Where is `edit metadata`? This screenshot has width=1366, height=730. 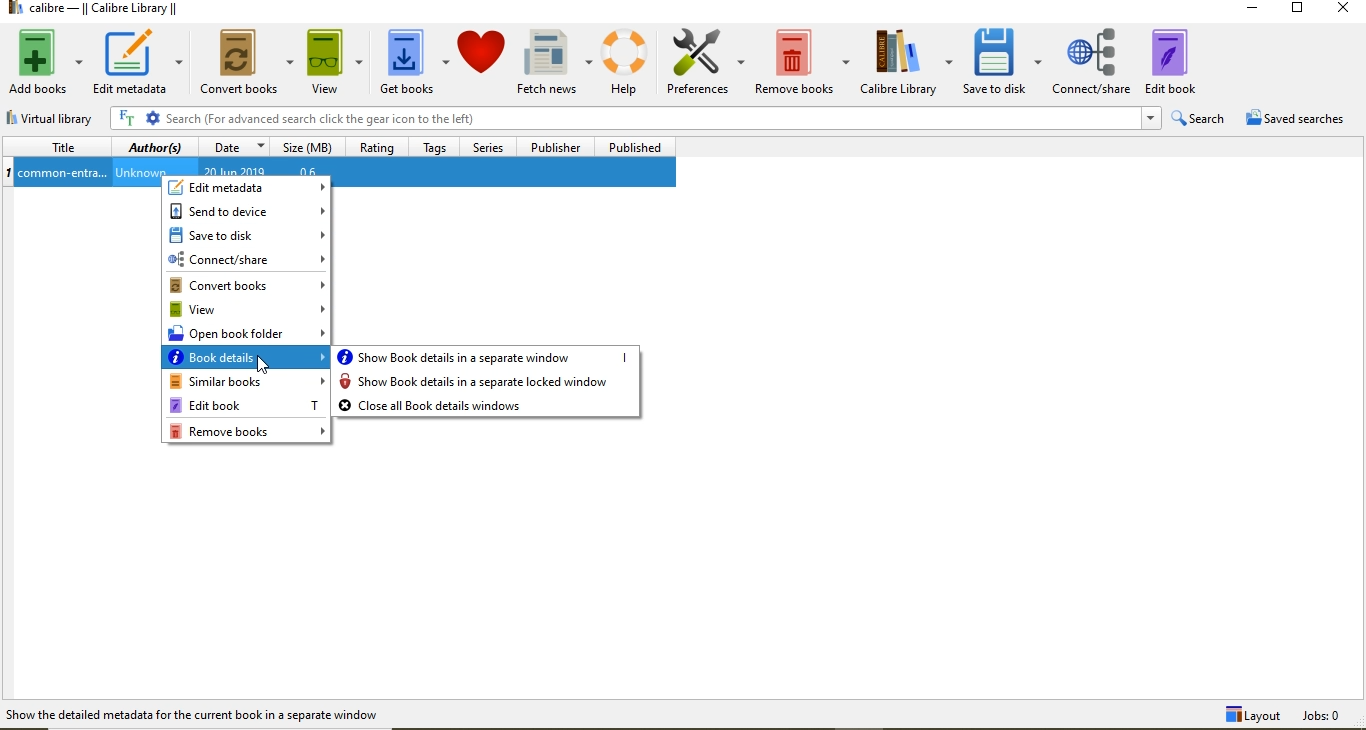
edit metadata is located at coordinates (249, 188).